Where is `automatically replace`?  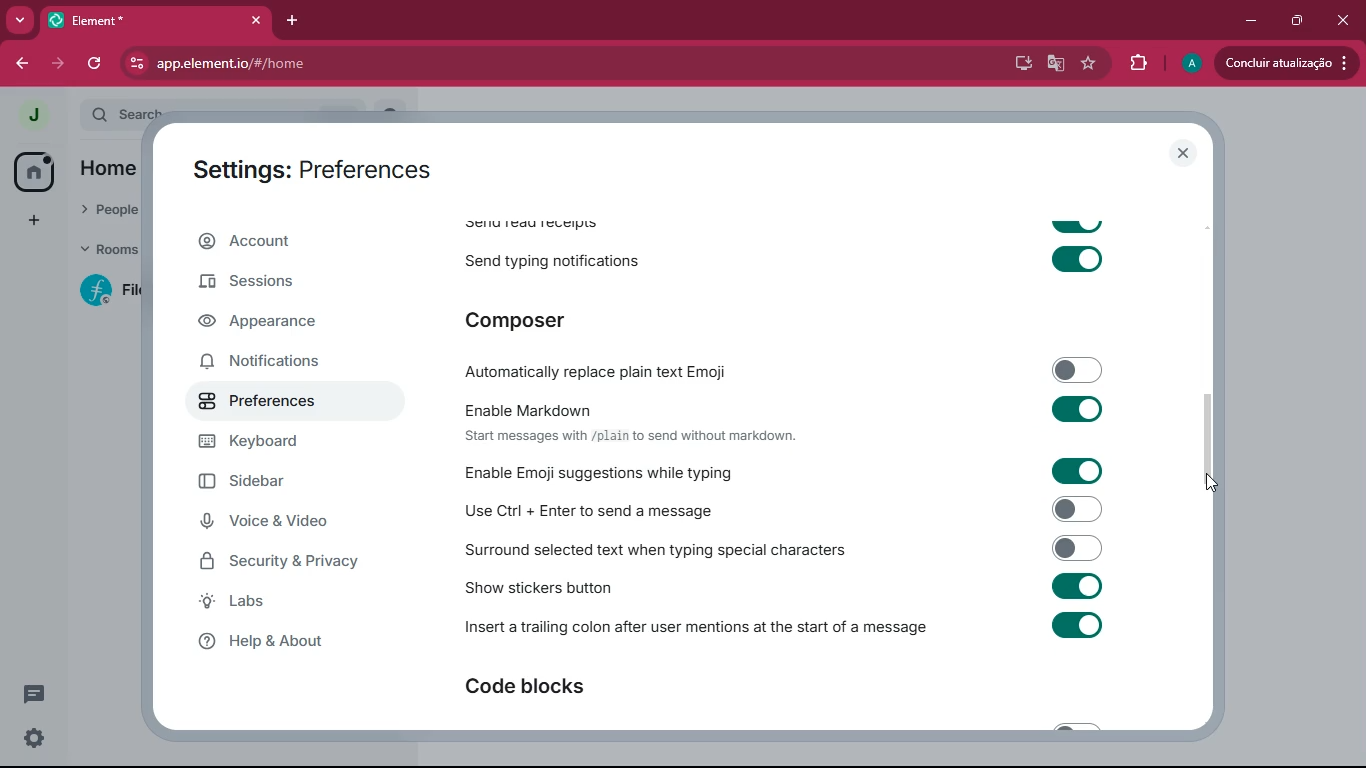 automatically replace is located at coordinates (785, 369).